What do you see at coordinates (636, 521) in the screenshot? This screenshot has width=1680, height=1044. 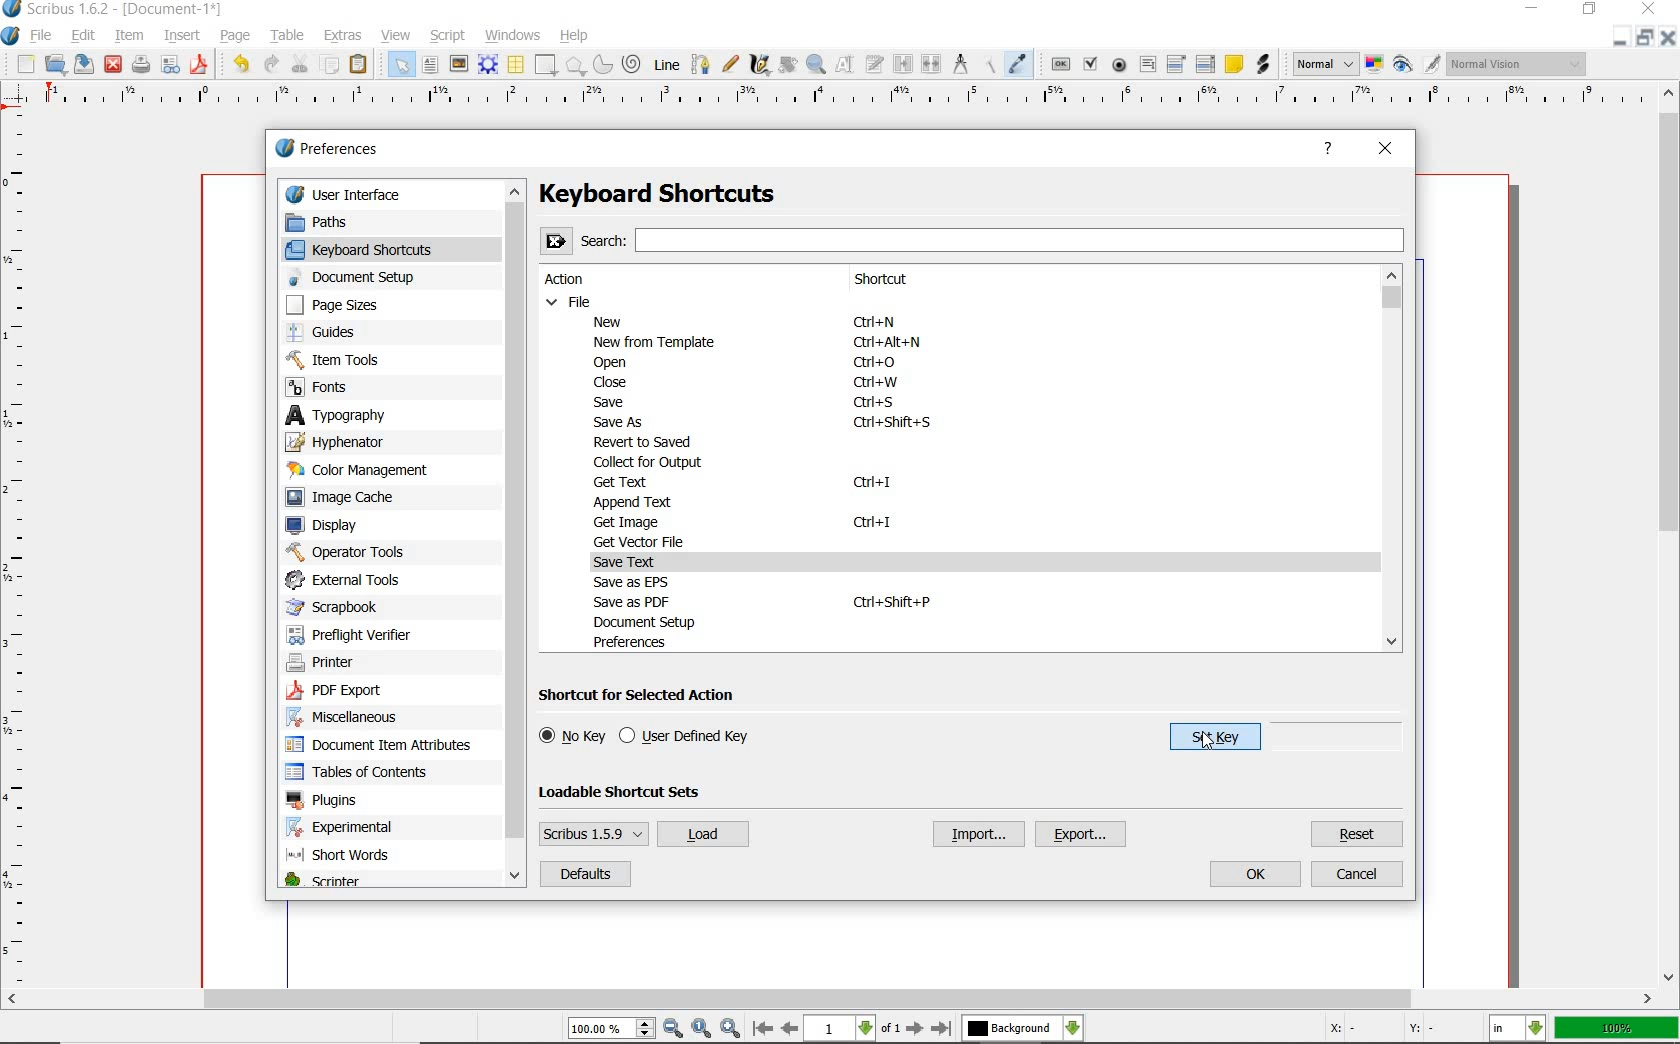 I see `Get image` at bounding box center [636, 521].